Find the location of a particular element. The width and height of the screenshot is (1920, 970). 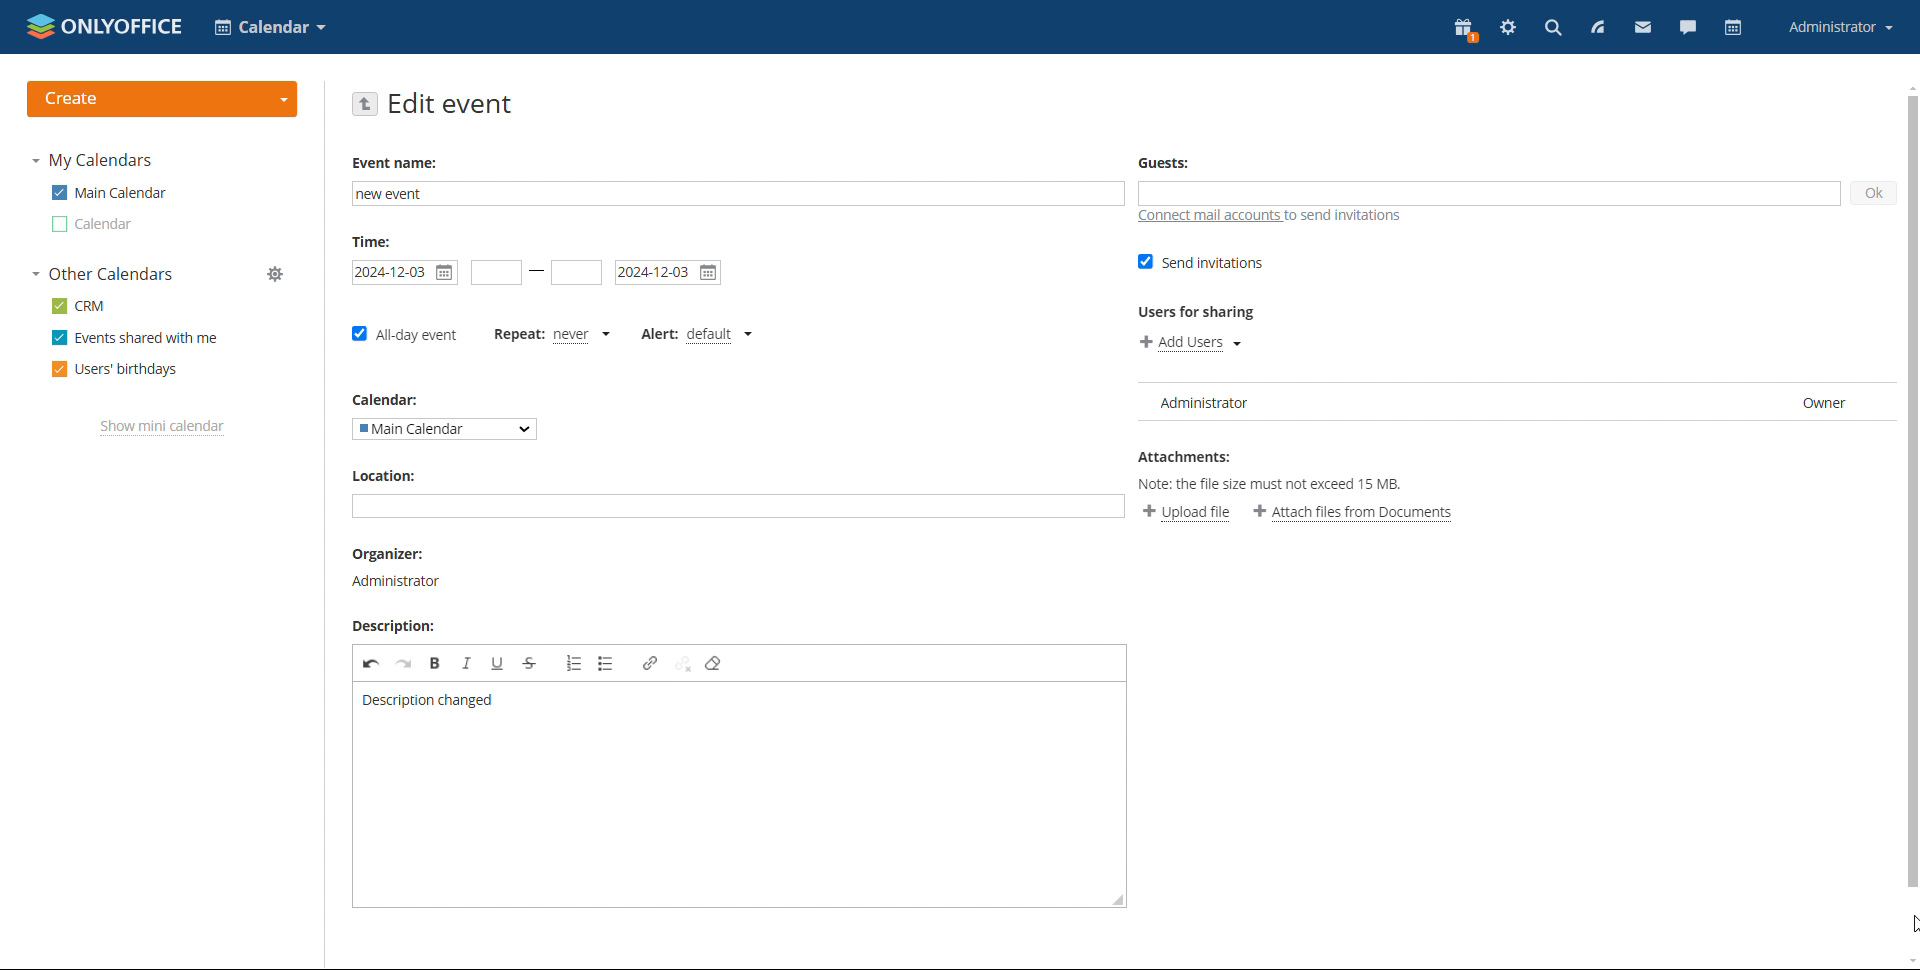

start date is located at coordinates (406, 273).